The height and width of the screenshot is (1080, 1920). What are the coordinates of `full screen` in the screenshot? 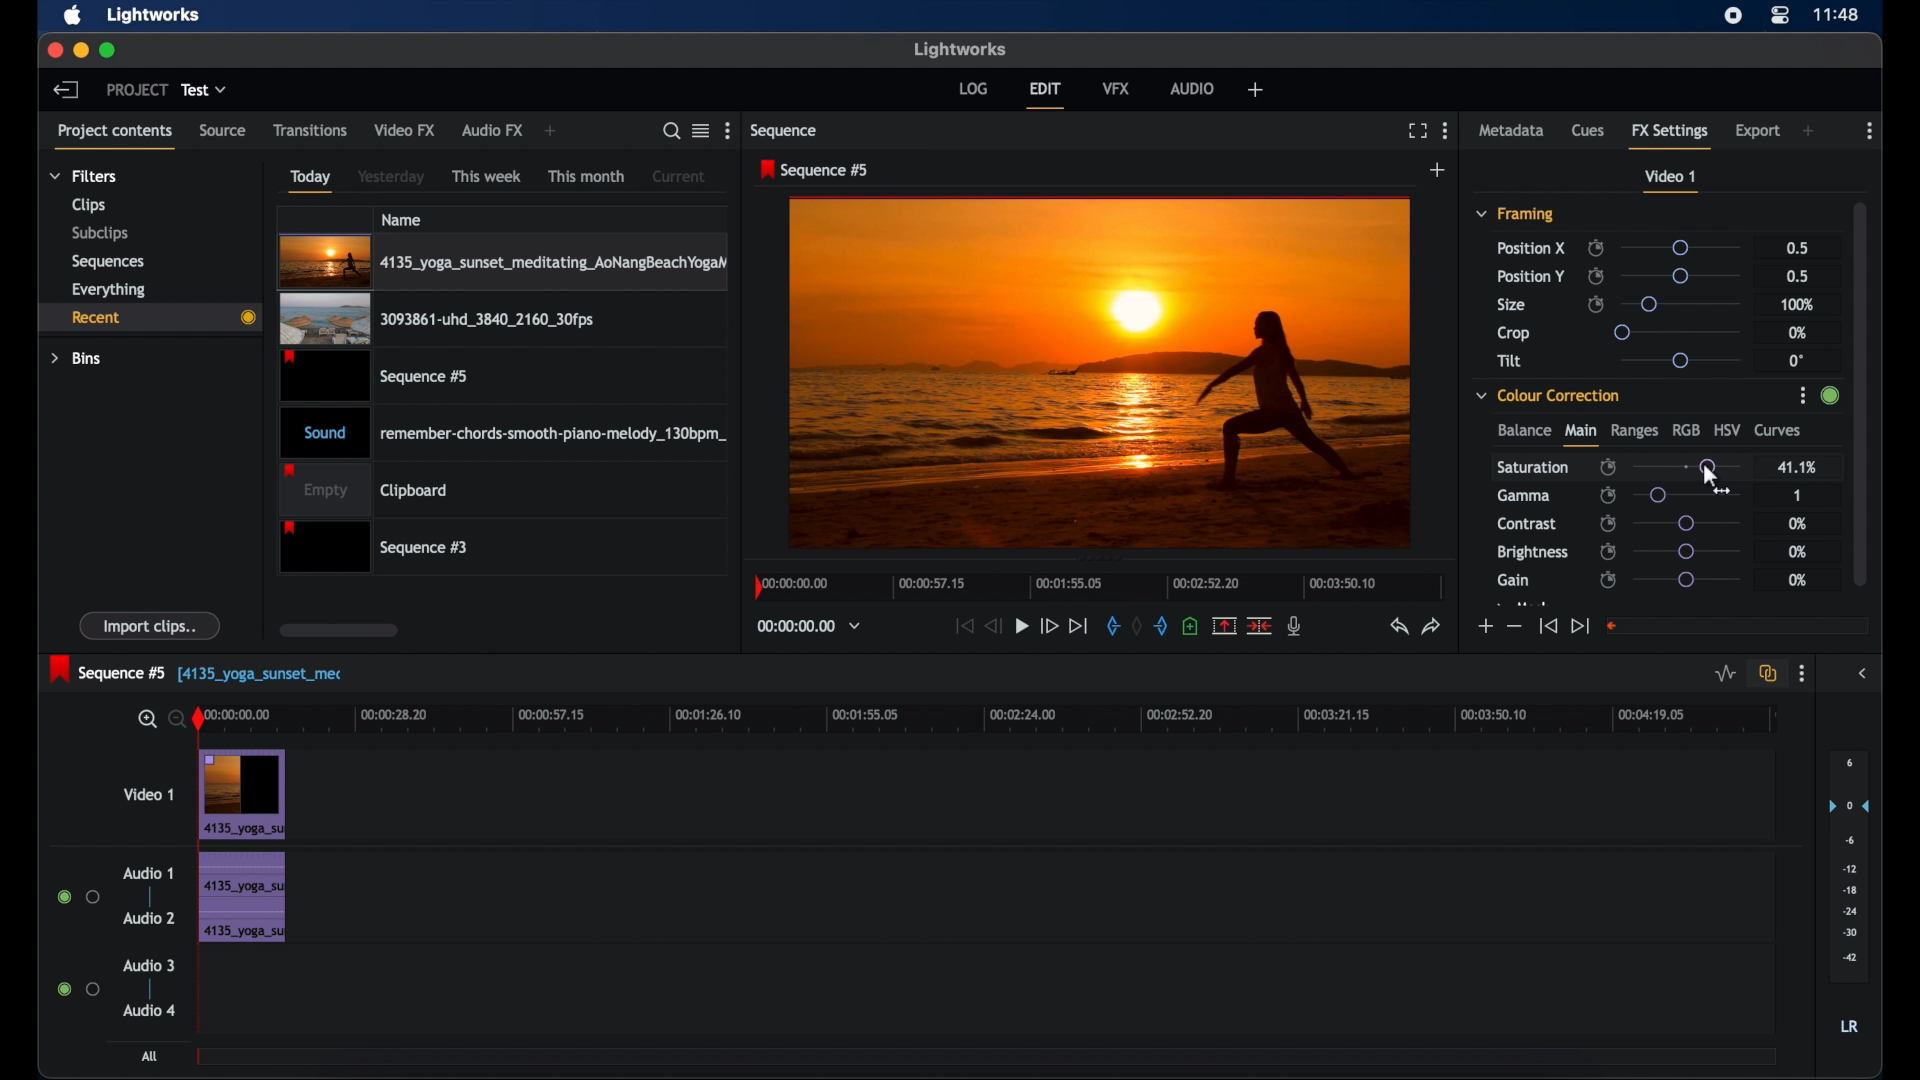 It's located at (1417, 131).